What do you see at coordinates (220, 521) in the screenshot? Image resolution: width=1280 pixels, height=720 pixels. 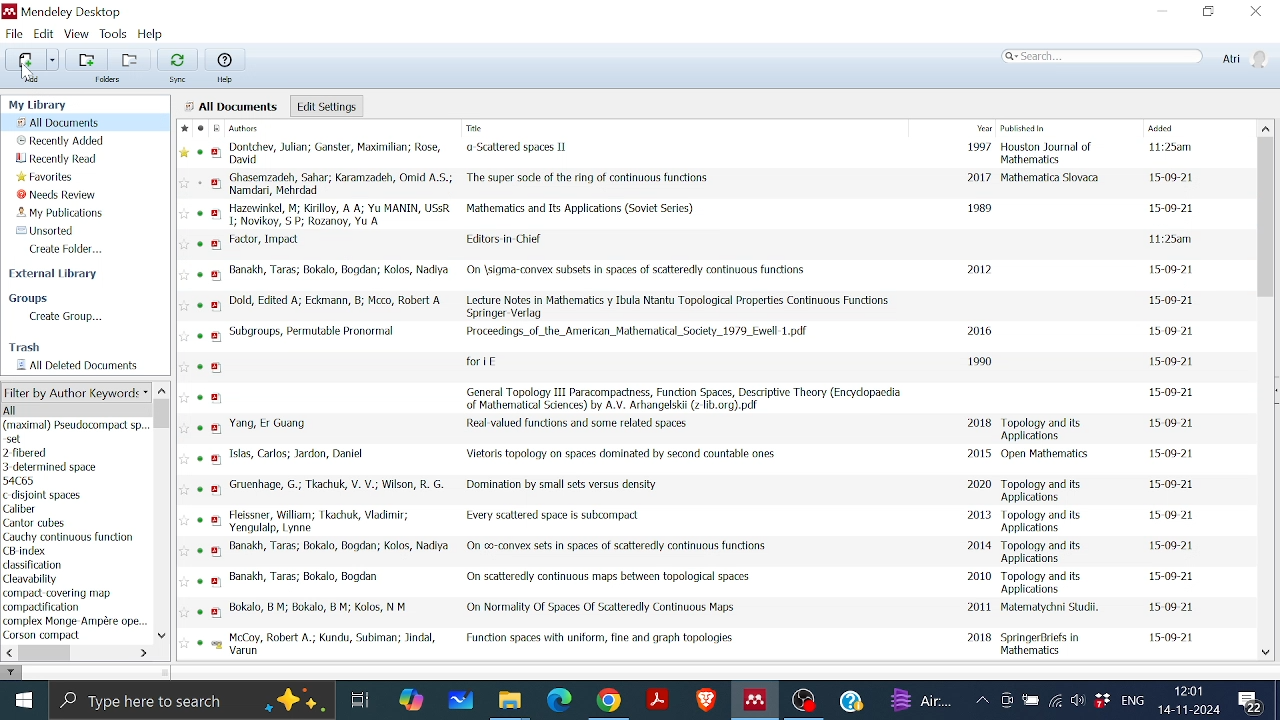 I see `pdf` at bounding box center [220, 521].